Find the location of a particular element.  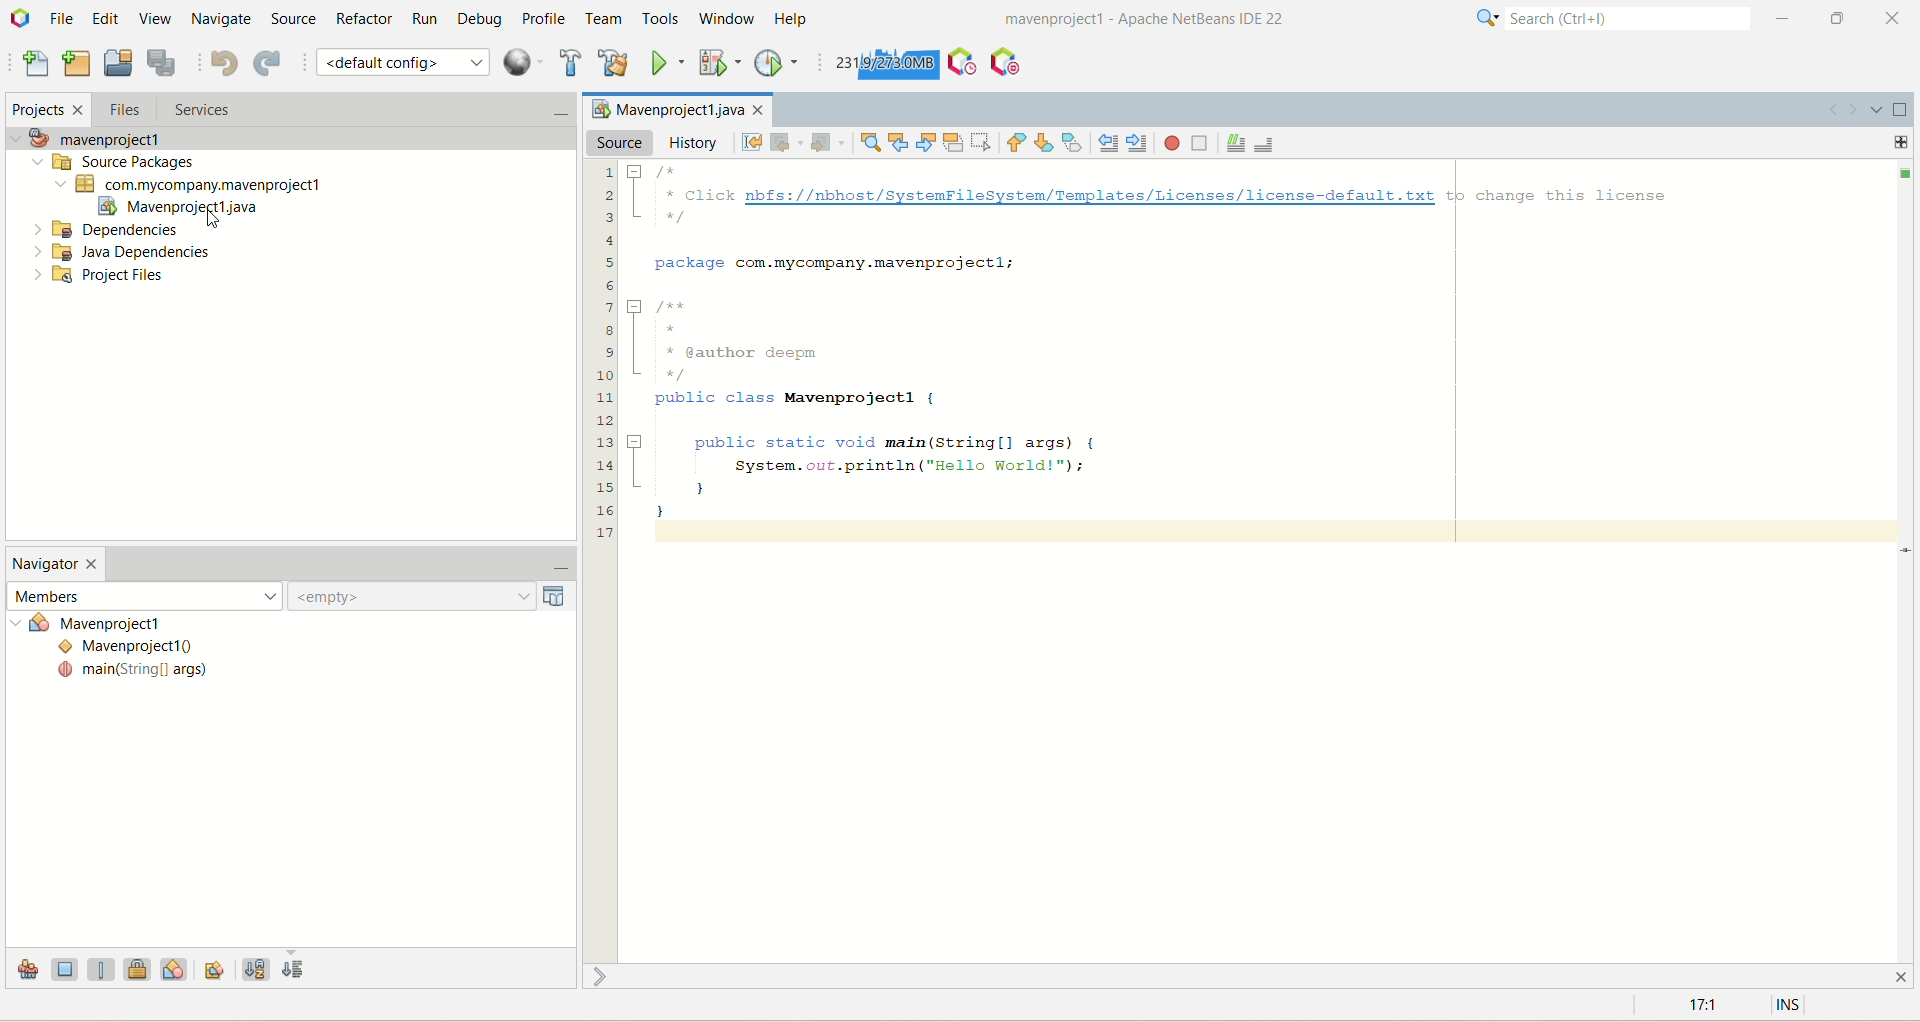

clean and build project is located at coordinates (613, 62).